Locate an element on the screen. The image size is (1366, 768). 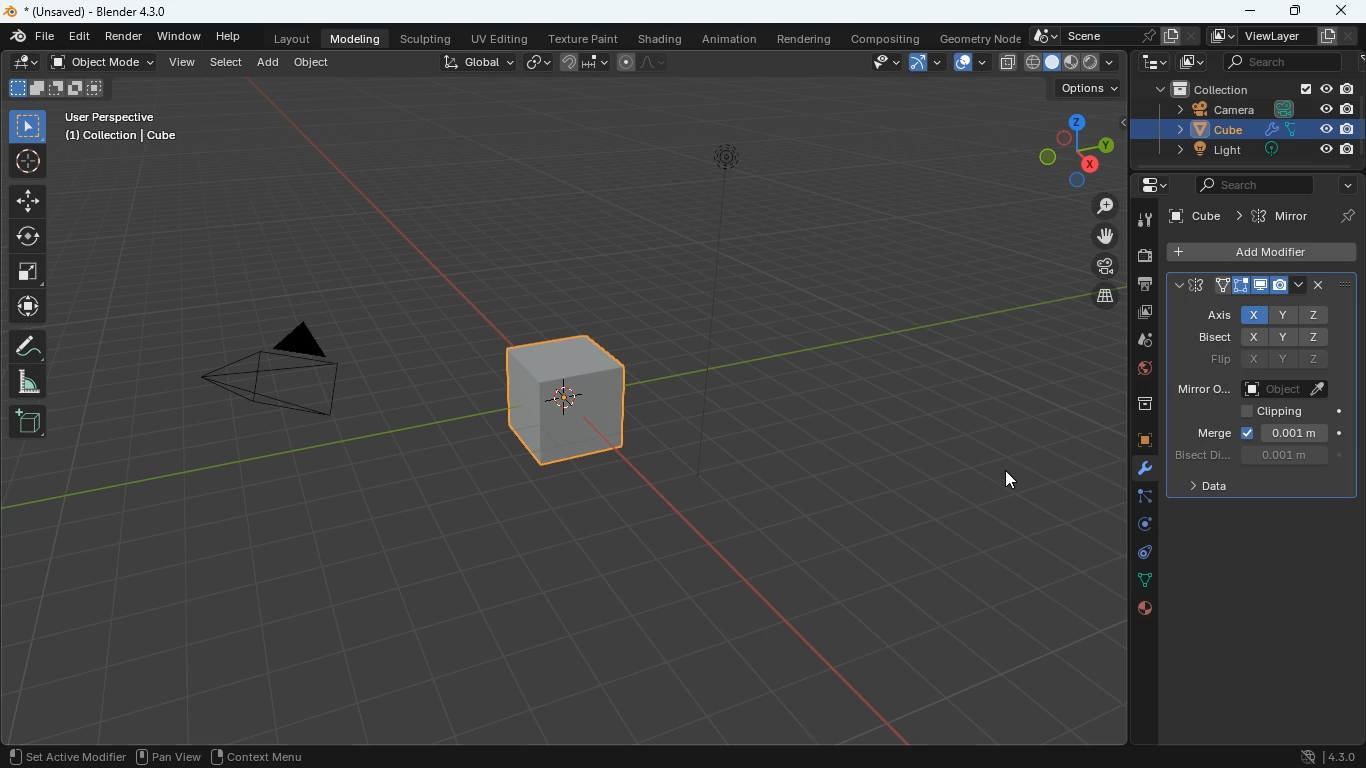
circle is located at coordinates (29, 237).